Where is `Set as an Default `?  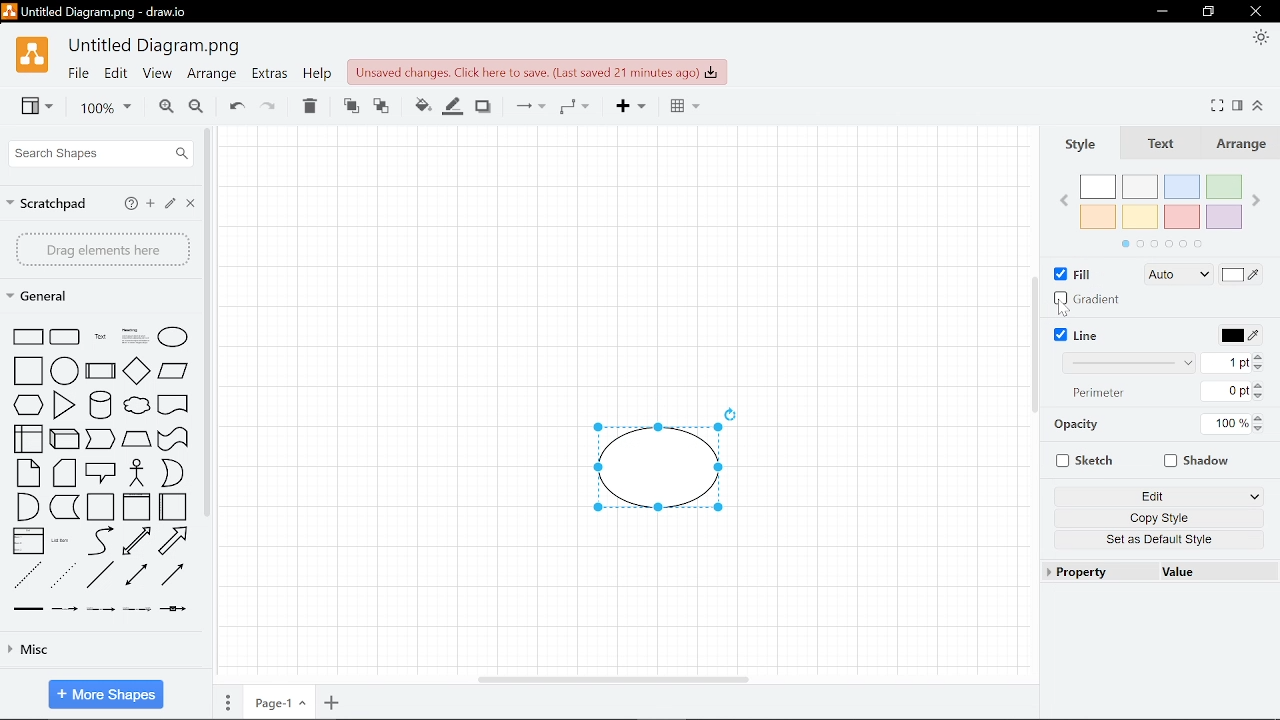
Set as an Default  is located at coordinates (1156, 542).